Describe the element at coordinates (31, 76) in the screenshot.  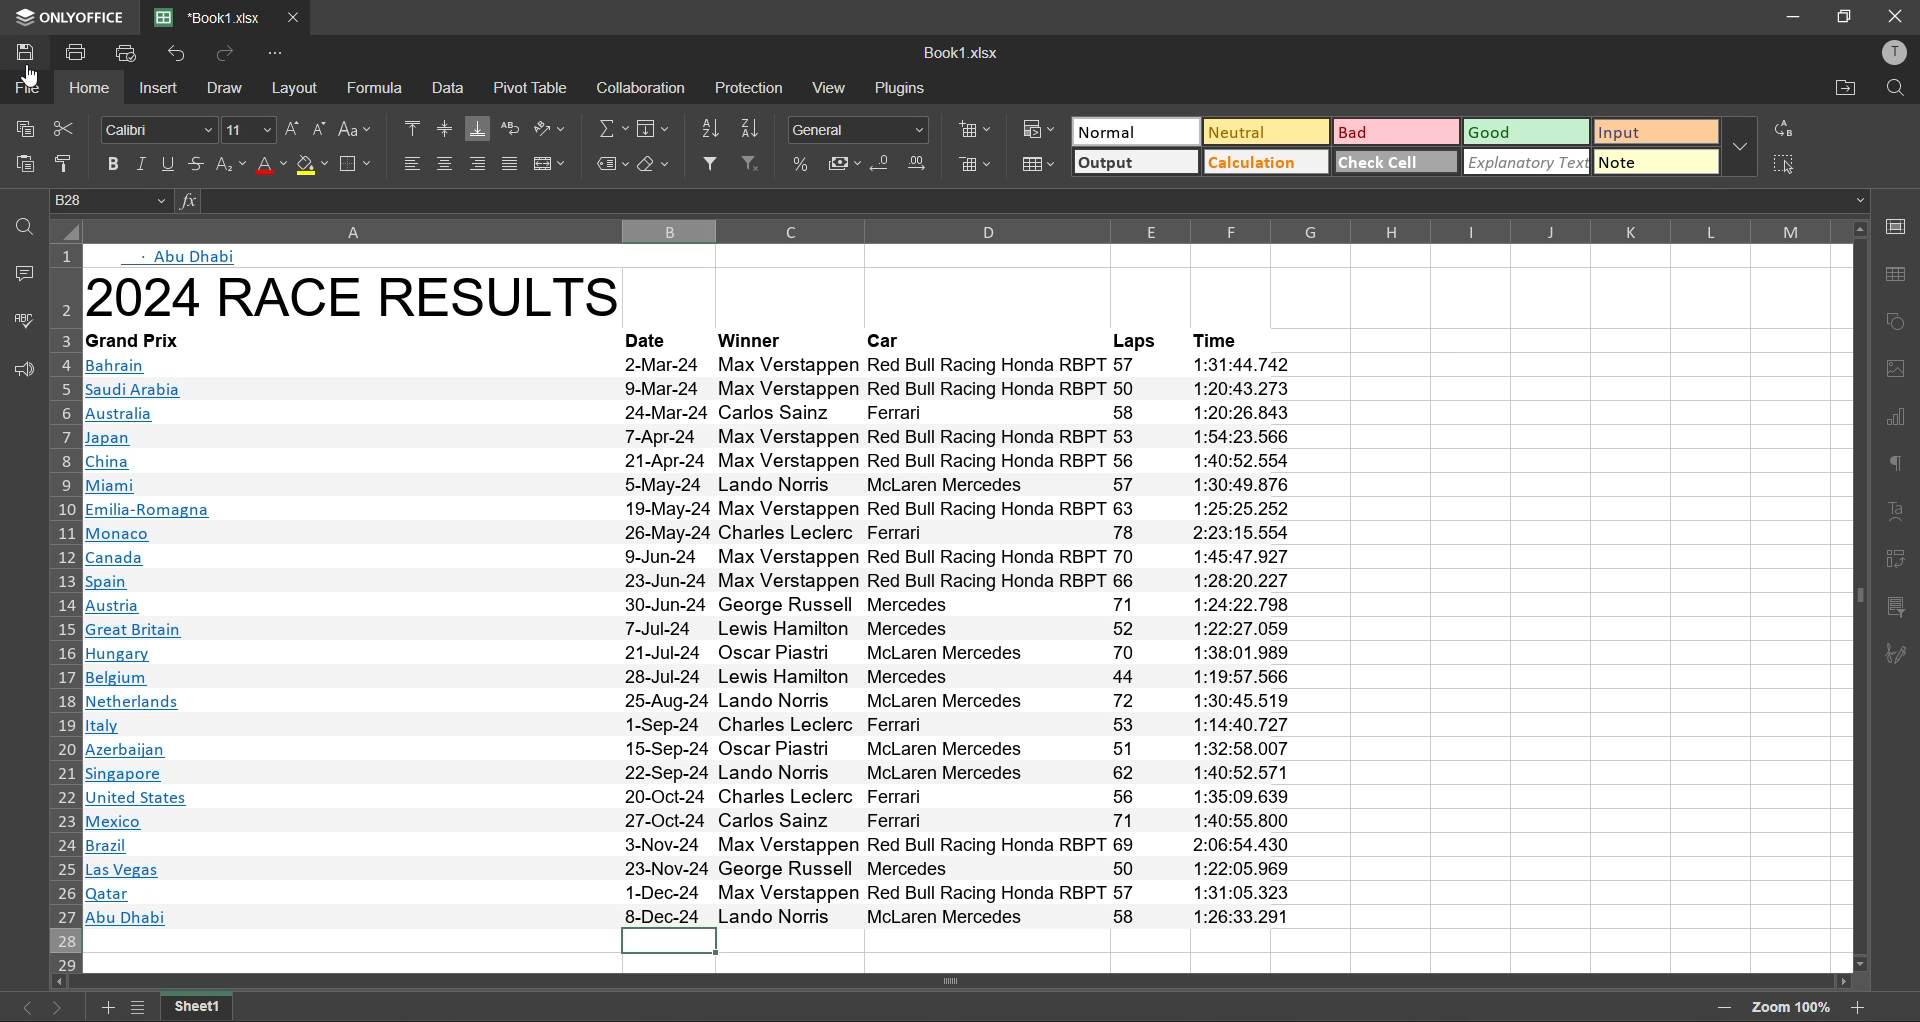
I see `Cursor` at that location.